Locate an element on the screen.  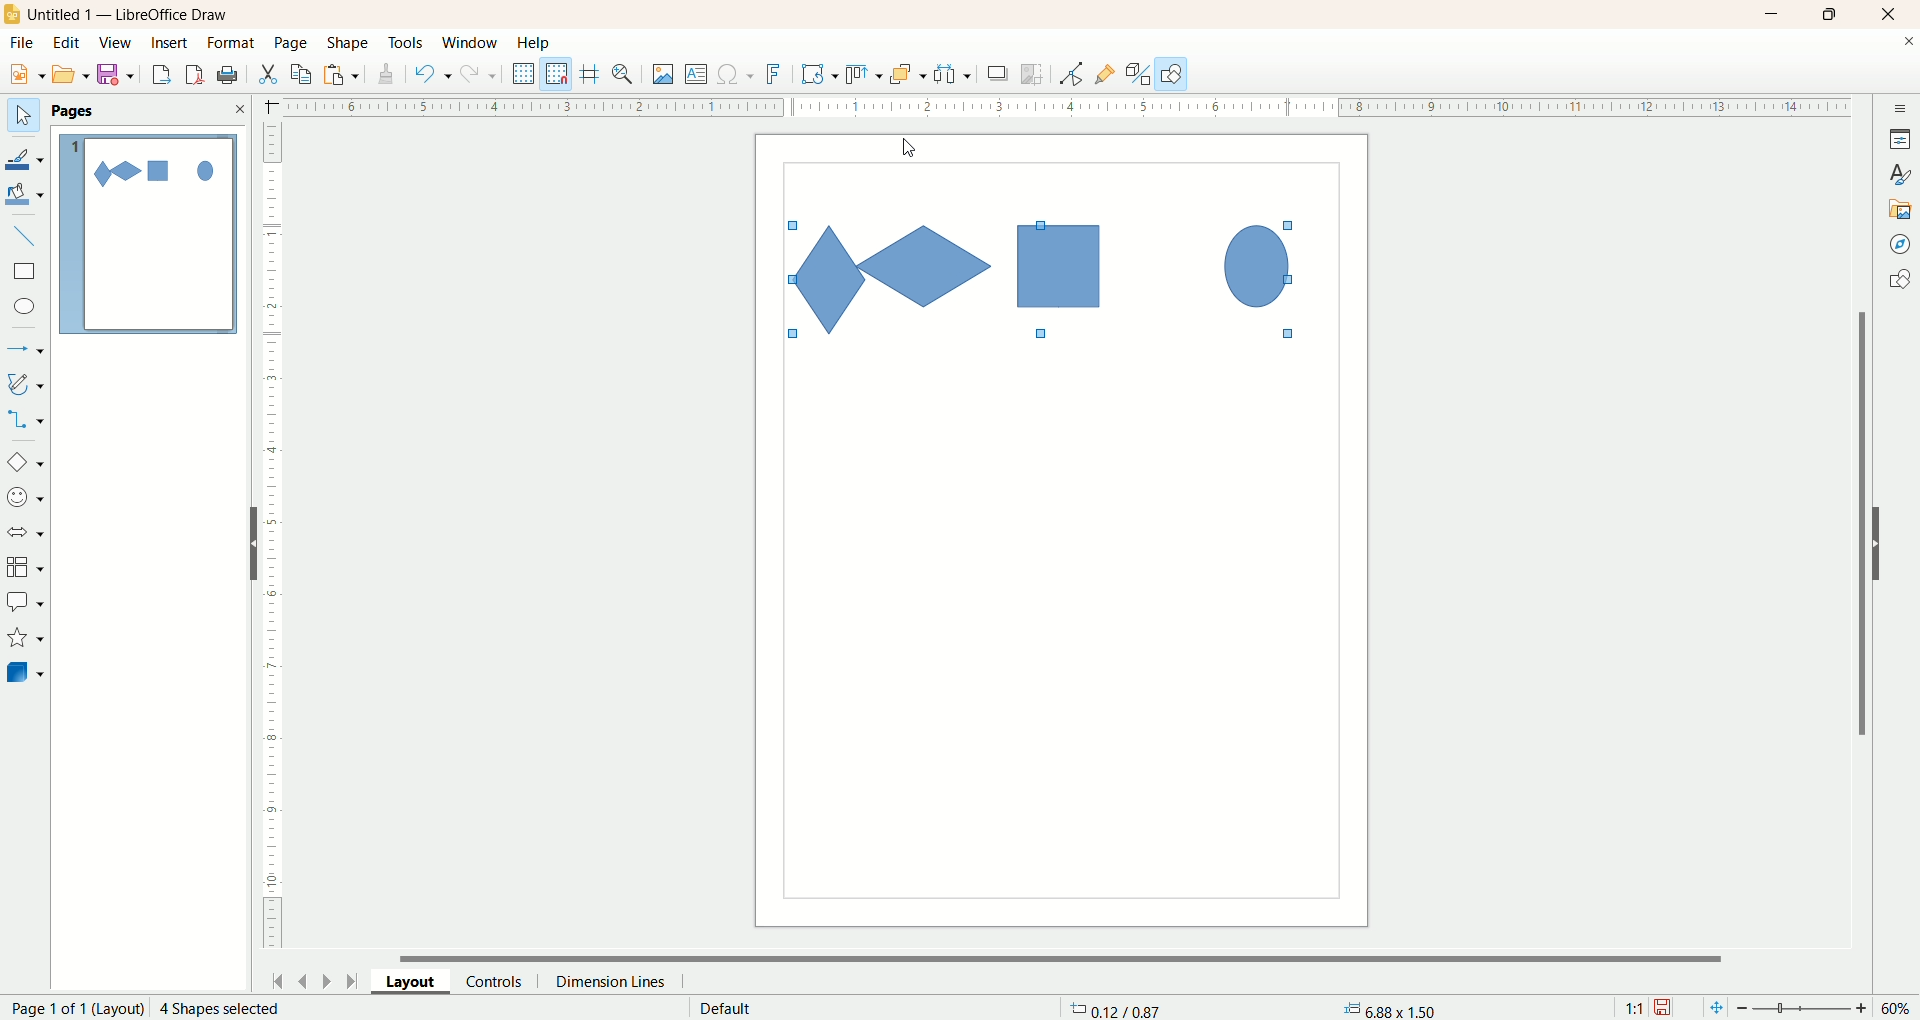
selected shapes is located at coordinates (1045, 280).